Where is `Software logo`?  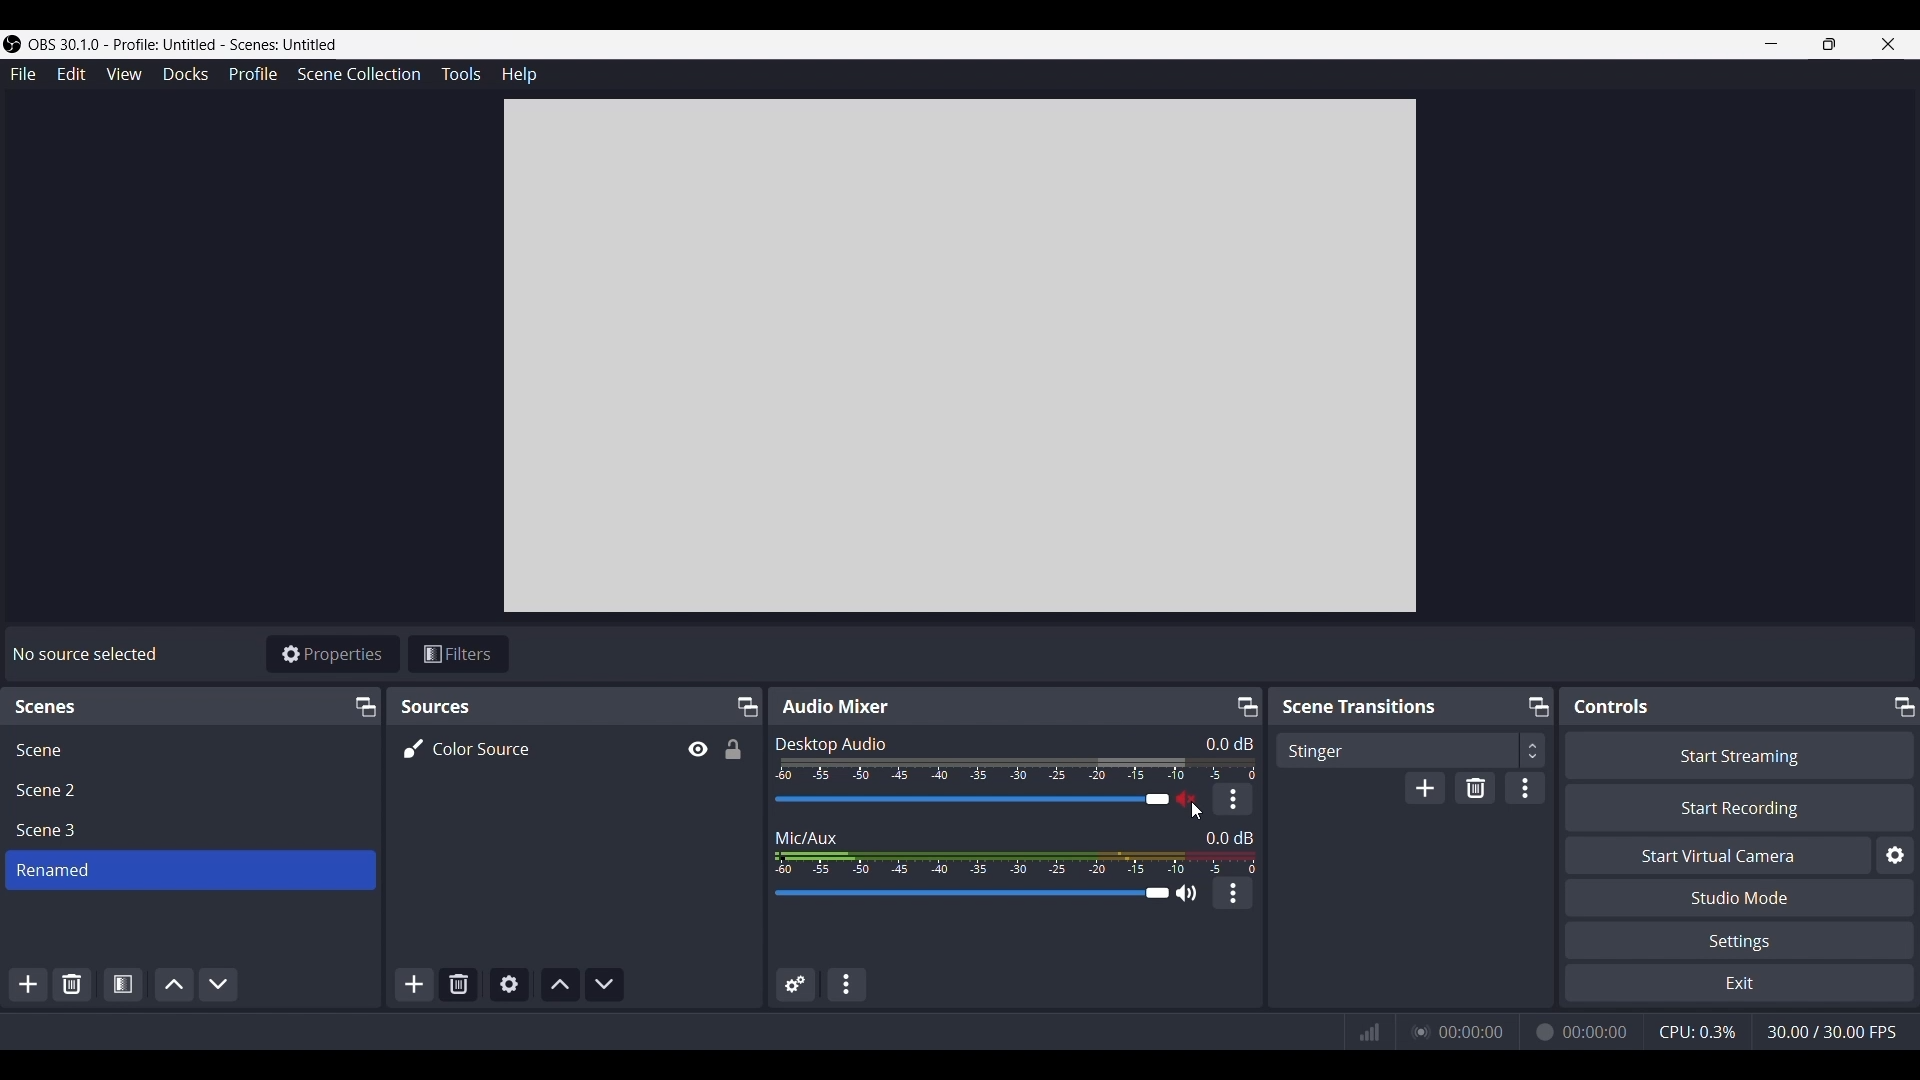 Software logo is located at coordinates (12, 44).